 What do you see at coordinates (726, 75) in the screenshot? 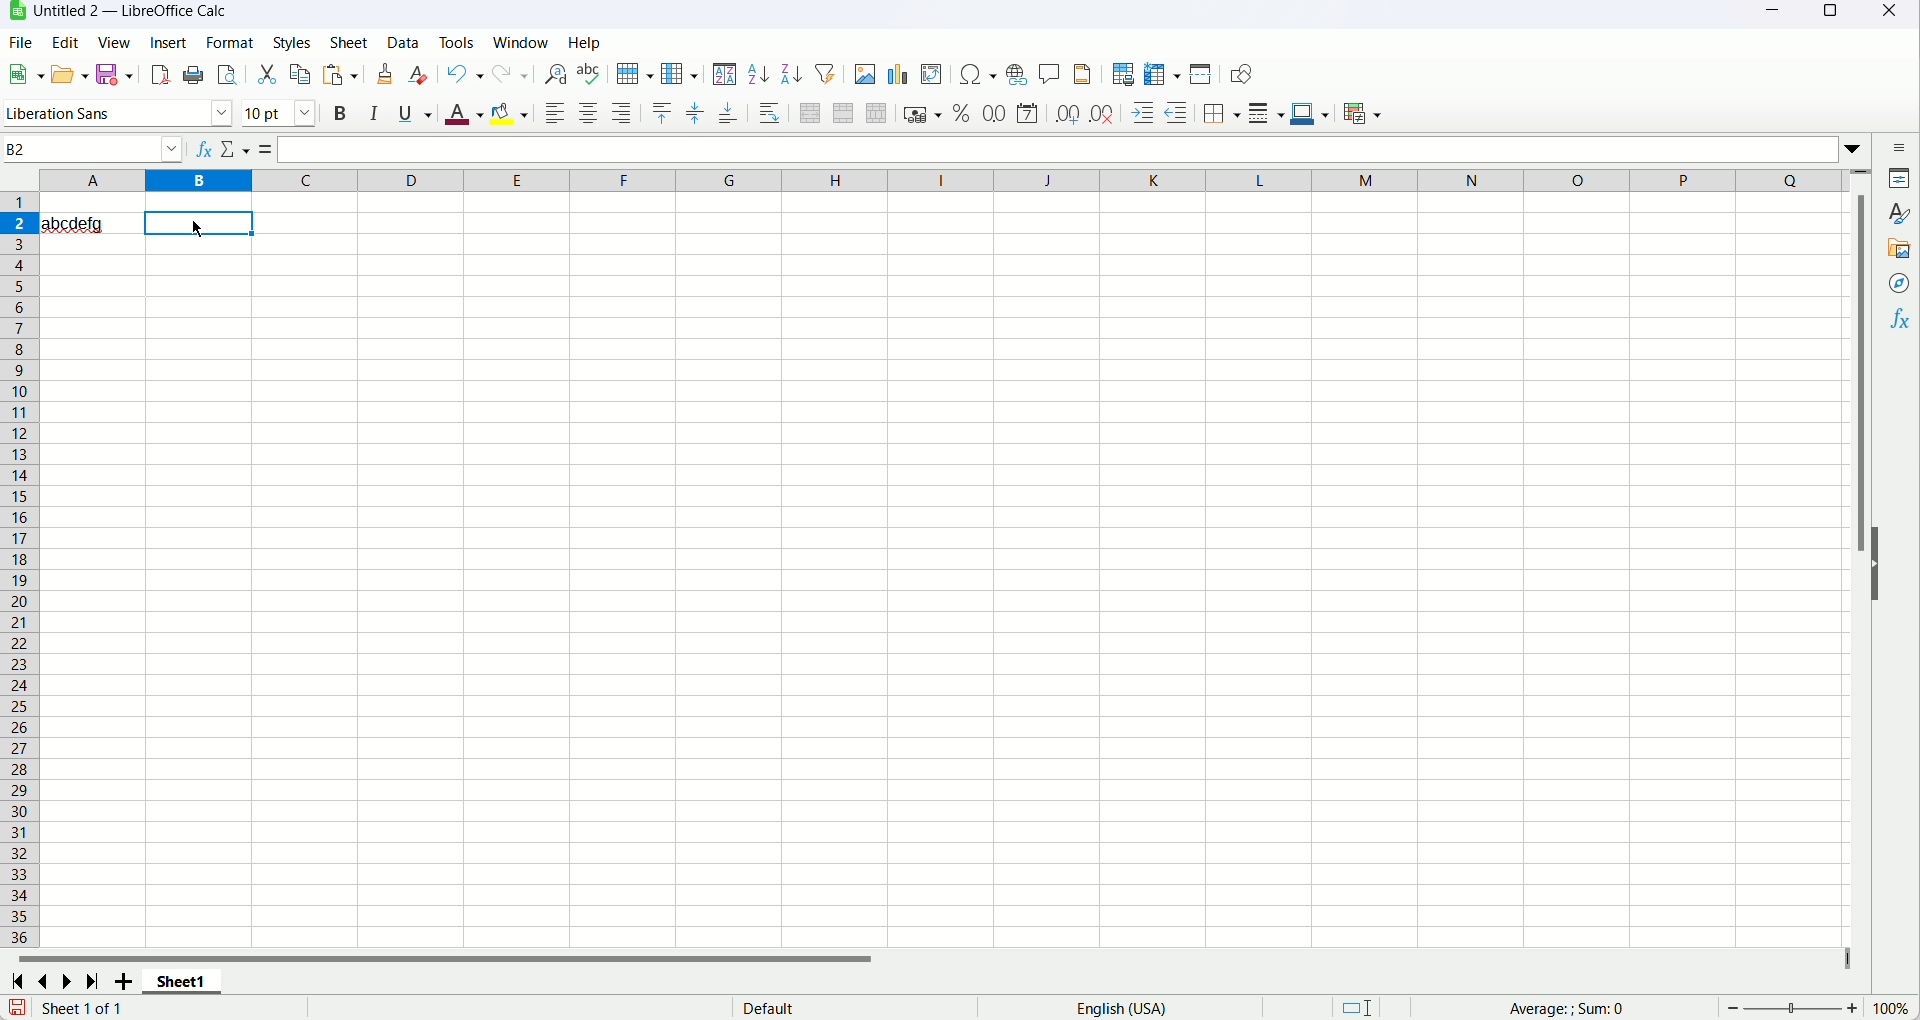
I see `sort` at bounding box center [726, 75].